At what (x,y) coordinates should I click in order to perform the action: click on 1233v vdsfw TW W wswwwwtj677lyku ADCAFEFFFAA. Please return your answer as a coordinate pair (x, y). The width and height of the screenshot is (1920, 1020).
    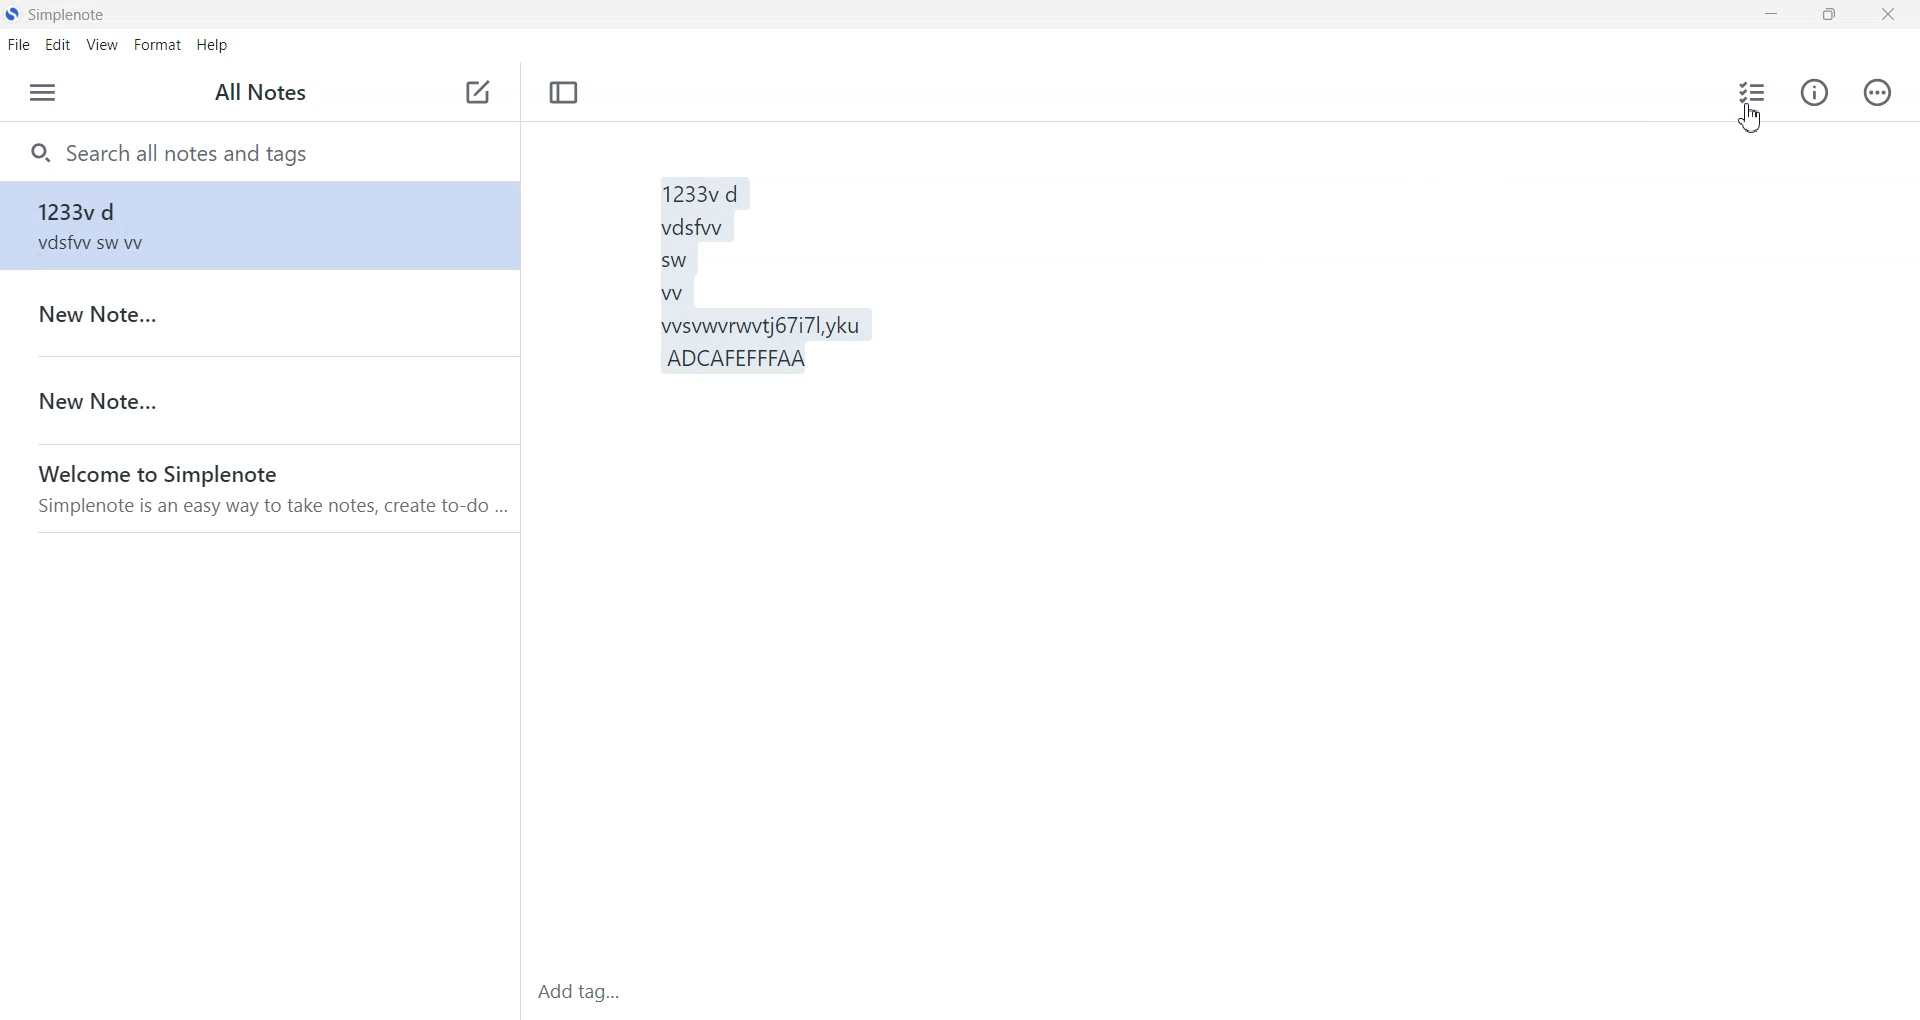
    Looking at the image, I should click on (1132, 534).